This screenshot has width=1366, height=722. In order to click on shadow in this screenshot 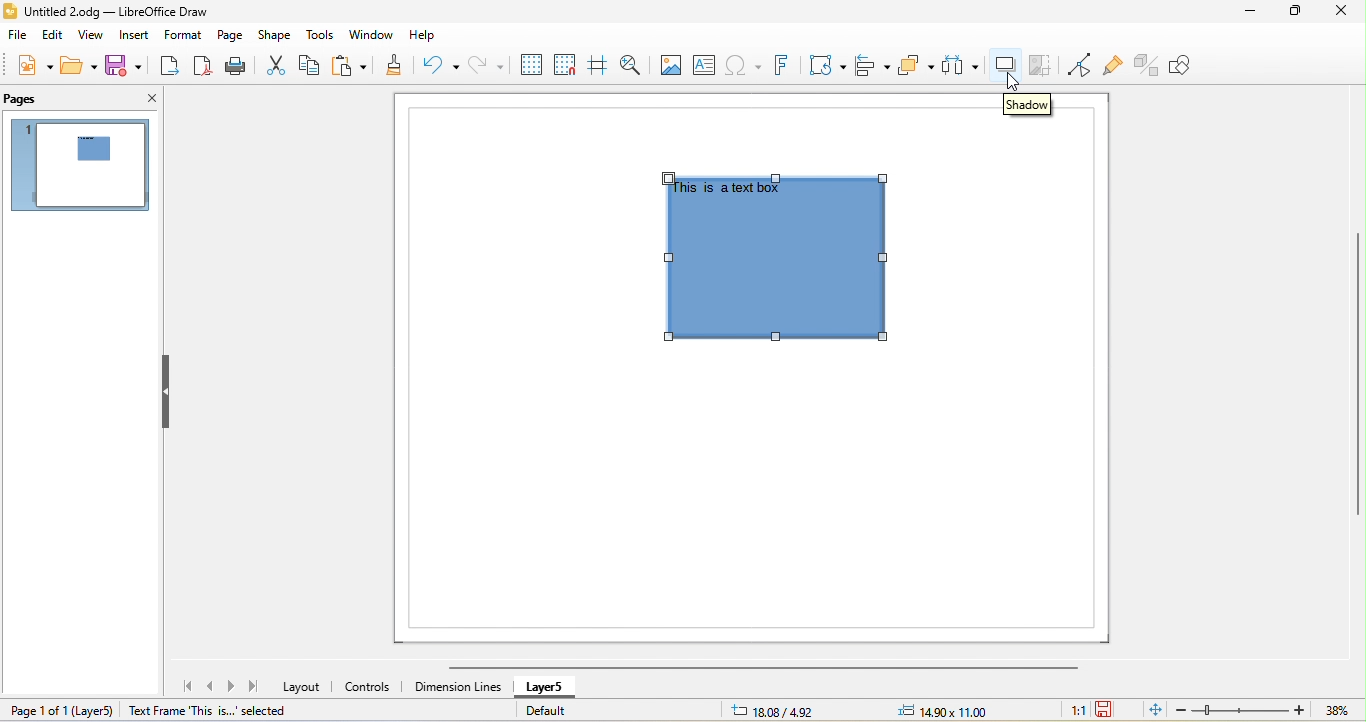, I will do `click(1008, 63)`.